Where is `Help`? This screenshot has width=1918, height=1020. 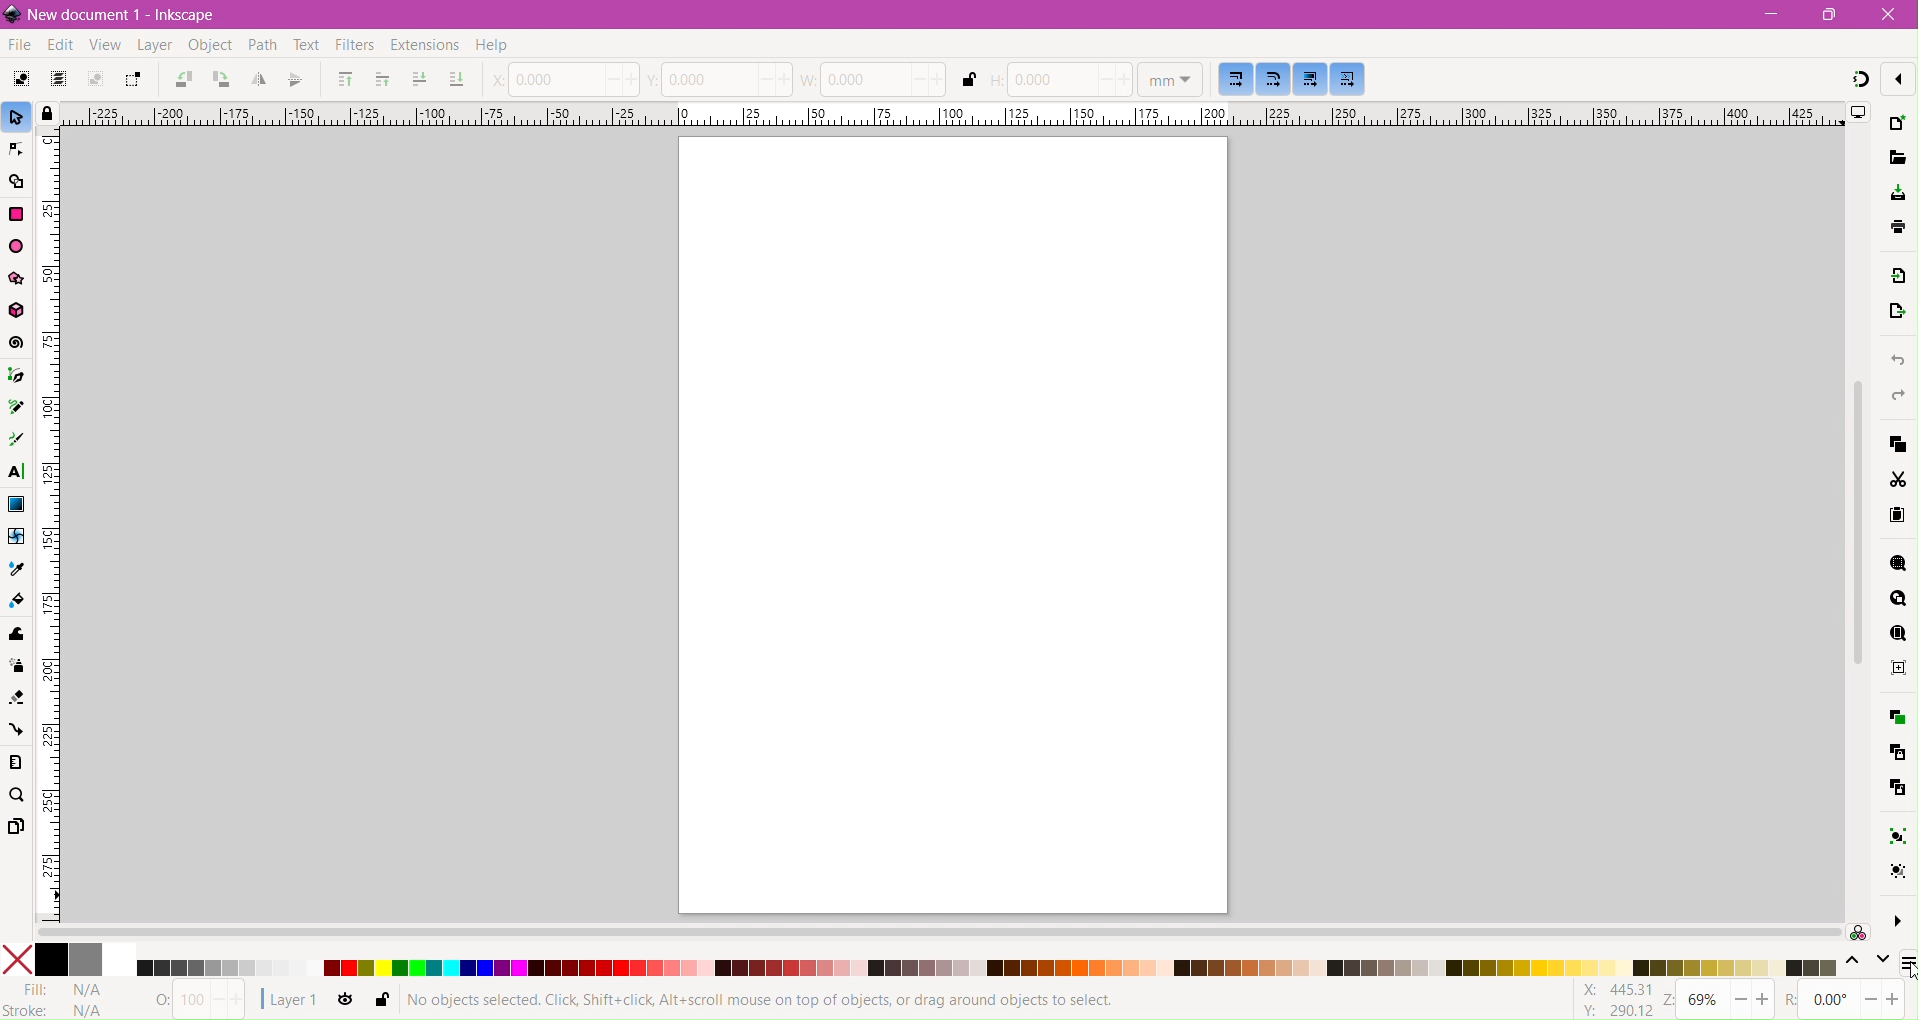 Help is located at coordinates (503, 46).